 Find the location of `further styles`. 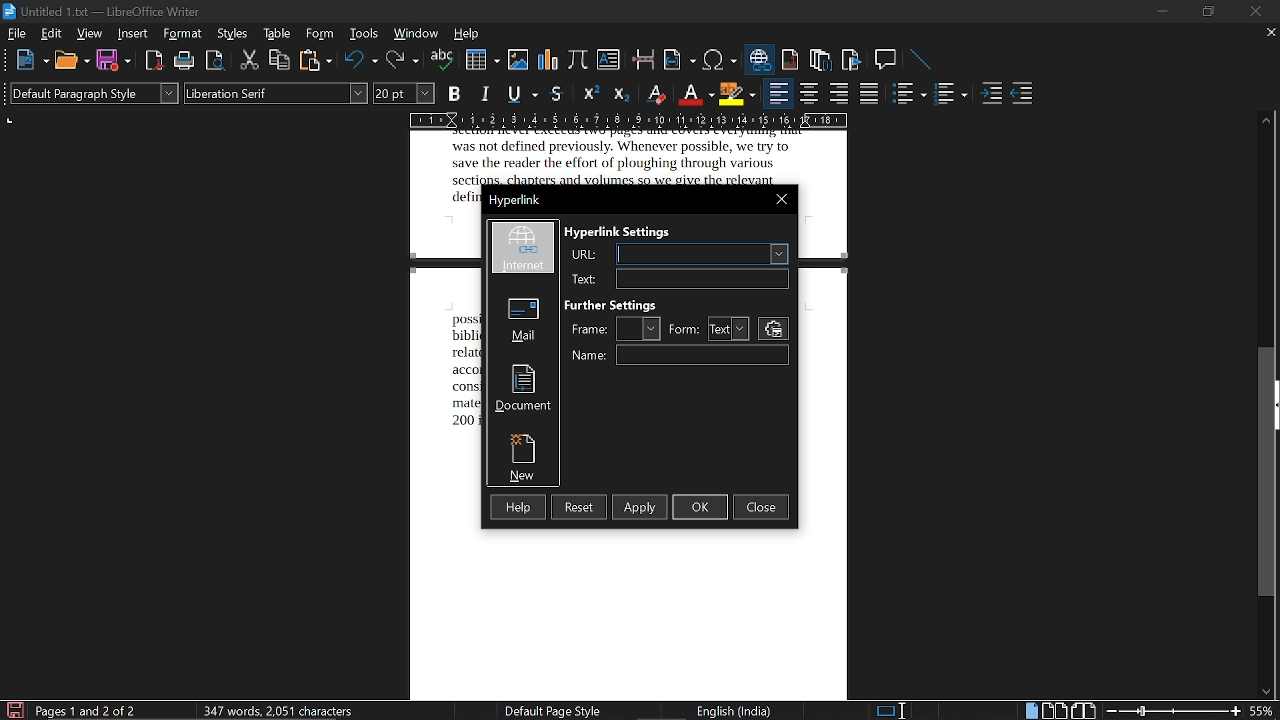

further styles is located at coordinates (625, 303).